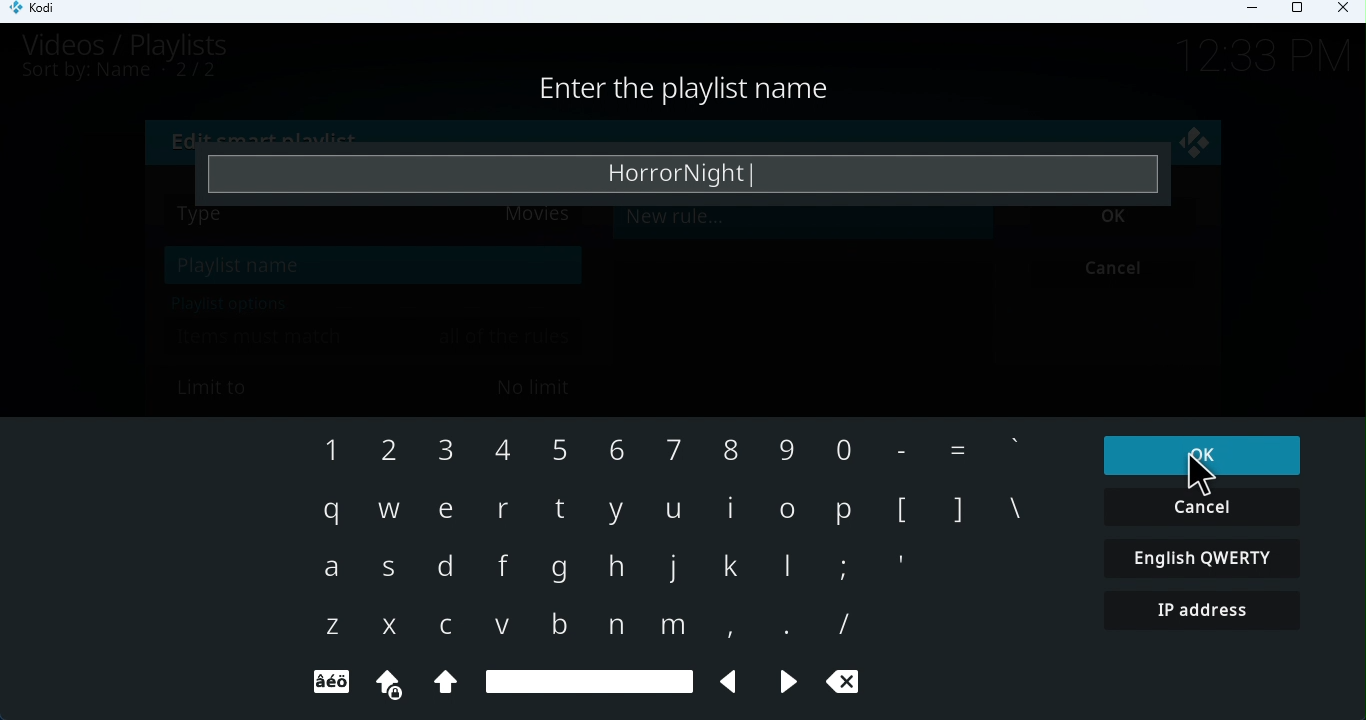 The height and width of the screenshot is (720, 1366). Describe the element at coordinates (1259, 13) in the screenshot. I see `Minimize` at that location.